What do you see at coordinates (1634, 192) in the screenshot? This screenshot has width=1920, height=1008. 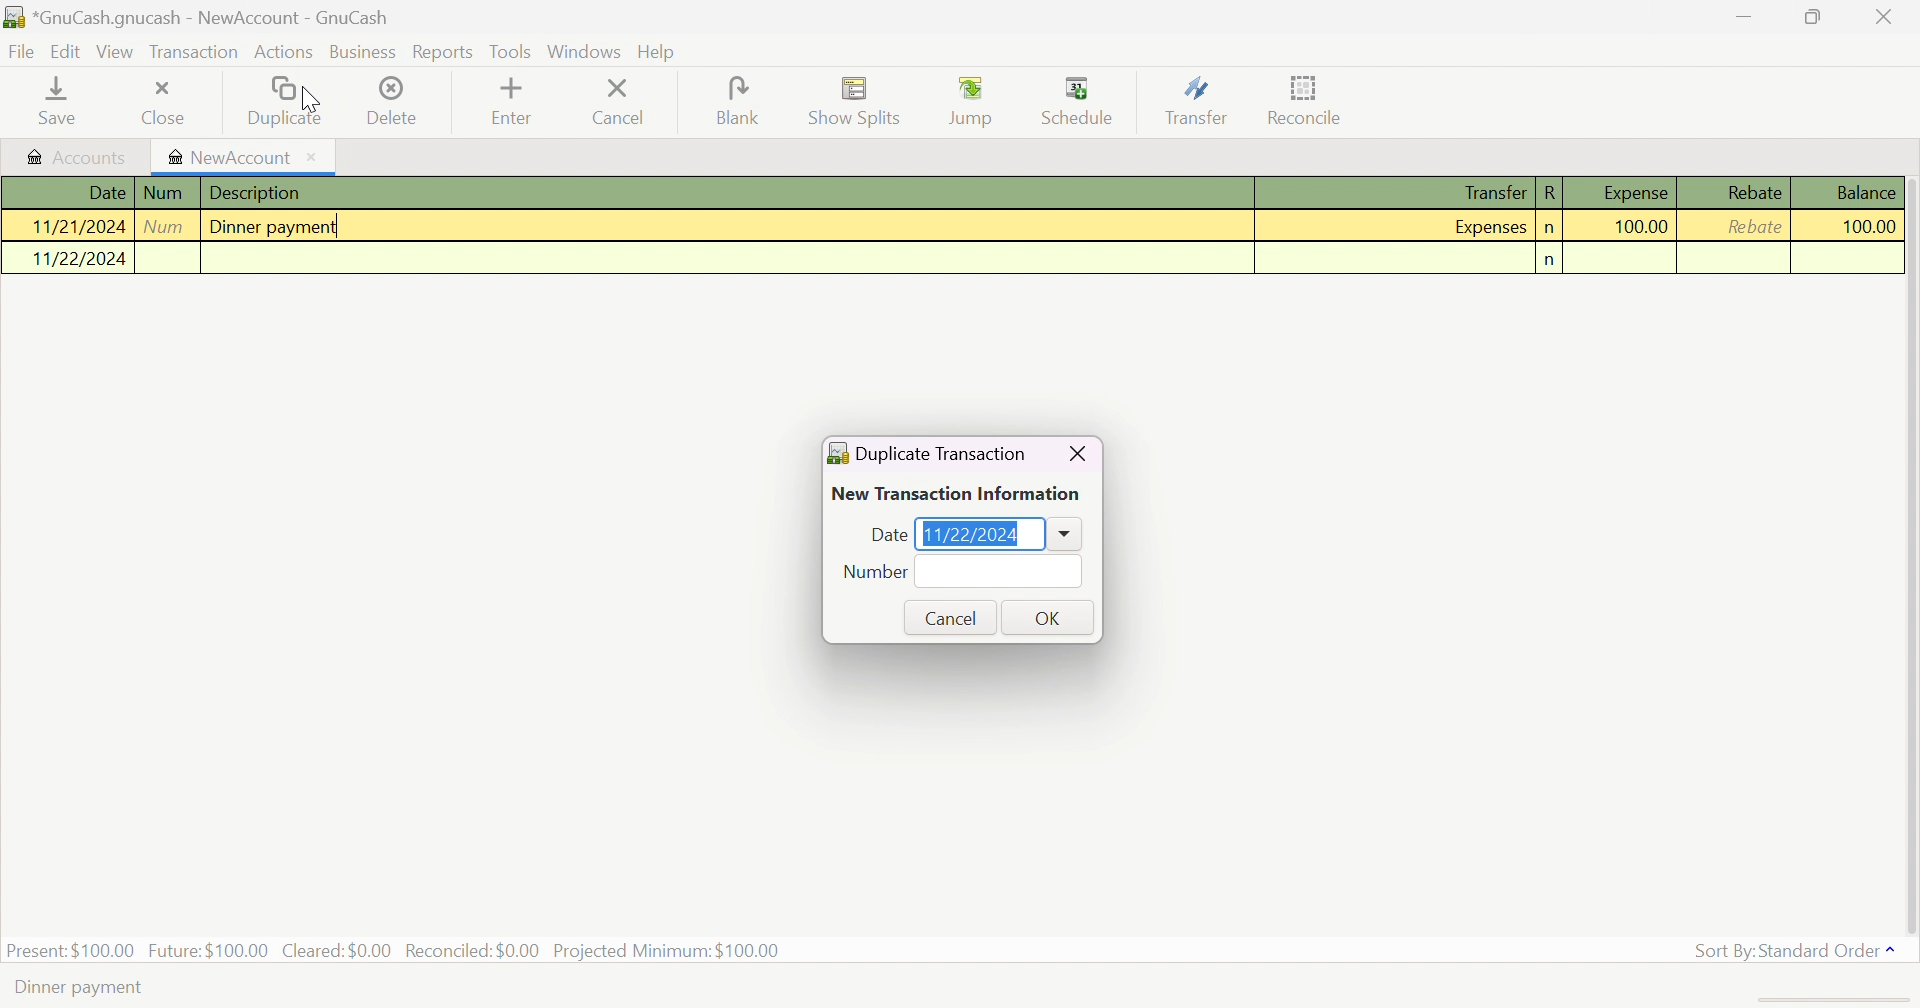 I see `Expense` at bounding box center [1634, 192].